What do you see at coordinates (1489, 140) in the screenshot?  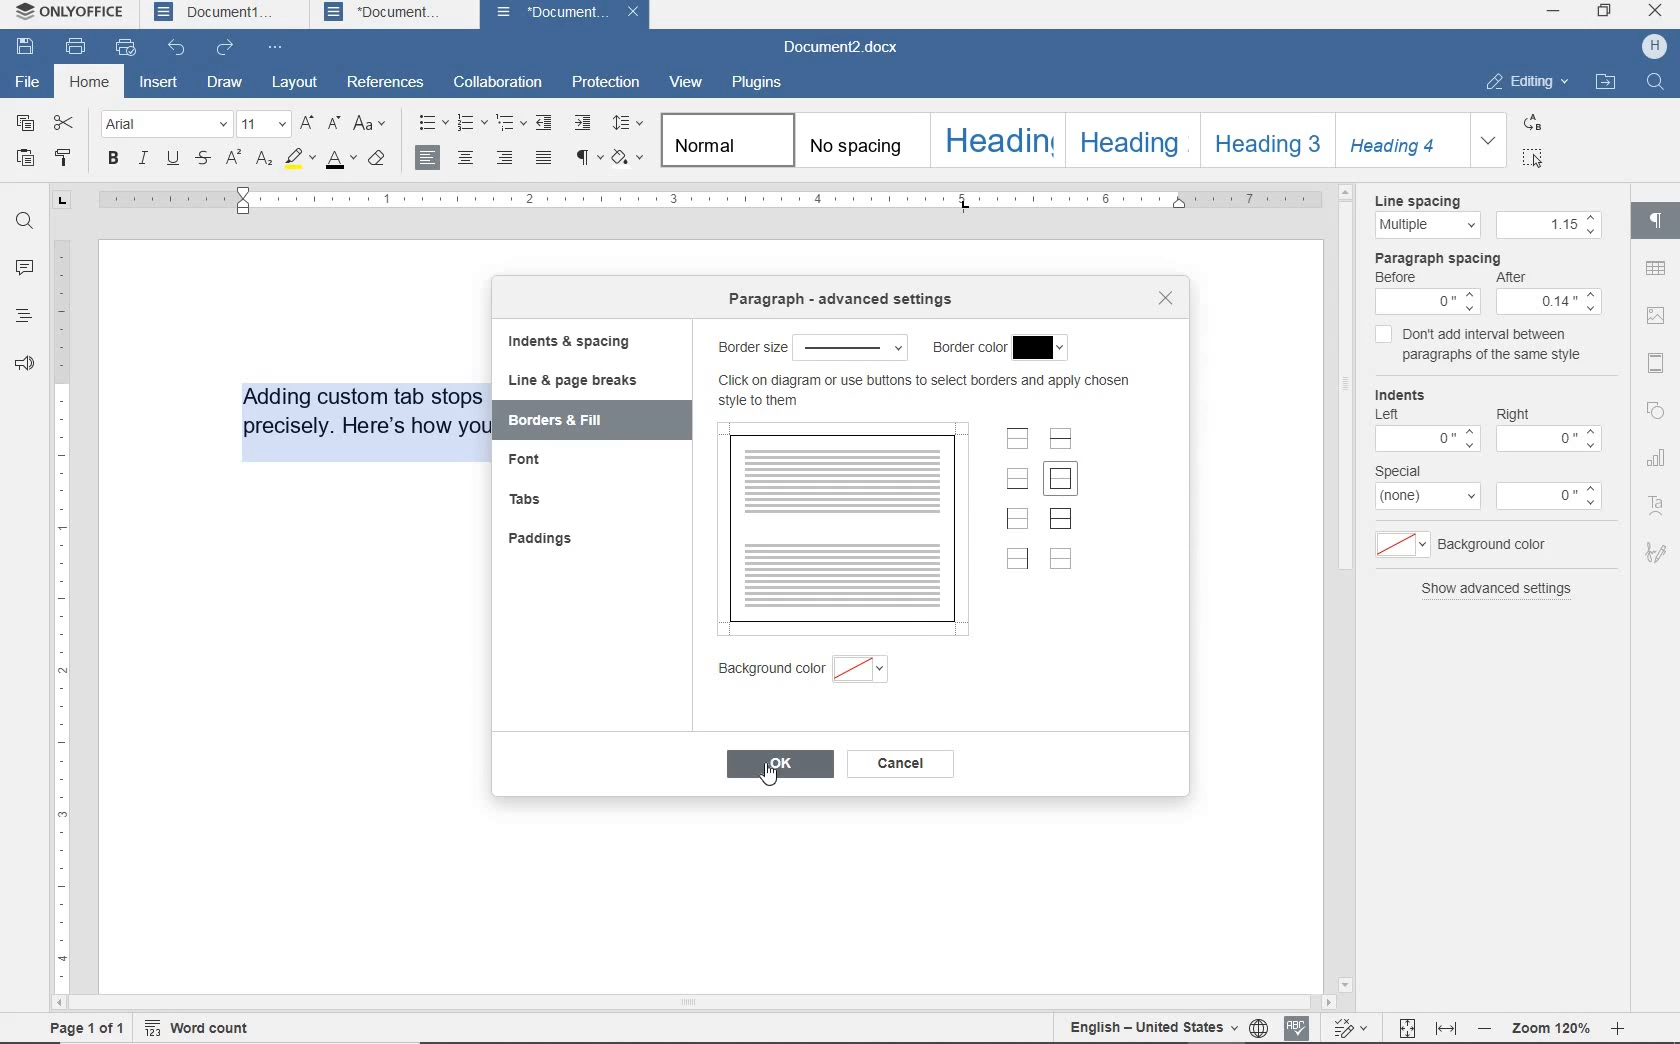 I see `expand` at bounding box center [1489, 140].